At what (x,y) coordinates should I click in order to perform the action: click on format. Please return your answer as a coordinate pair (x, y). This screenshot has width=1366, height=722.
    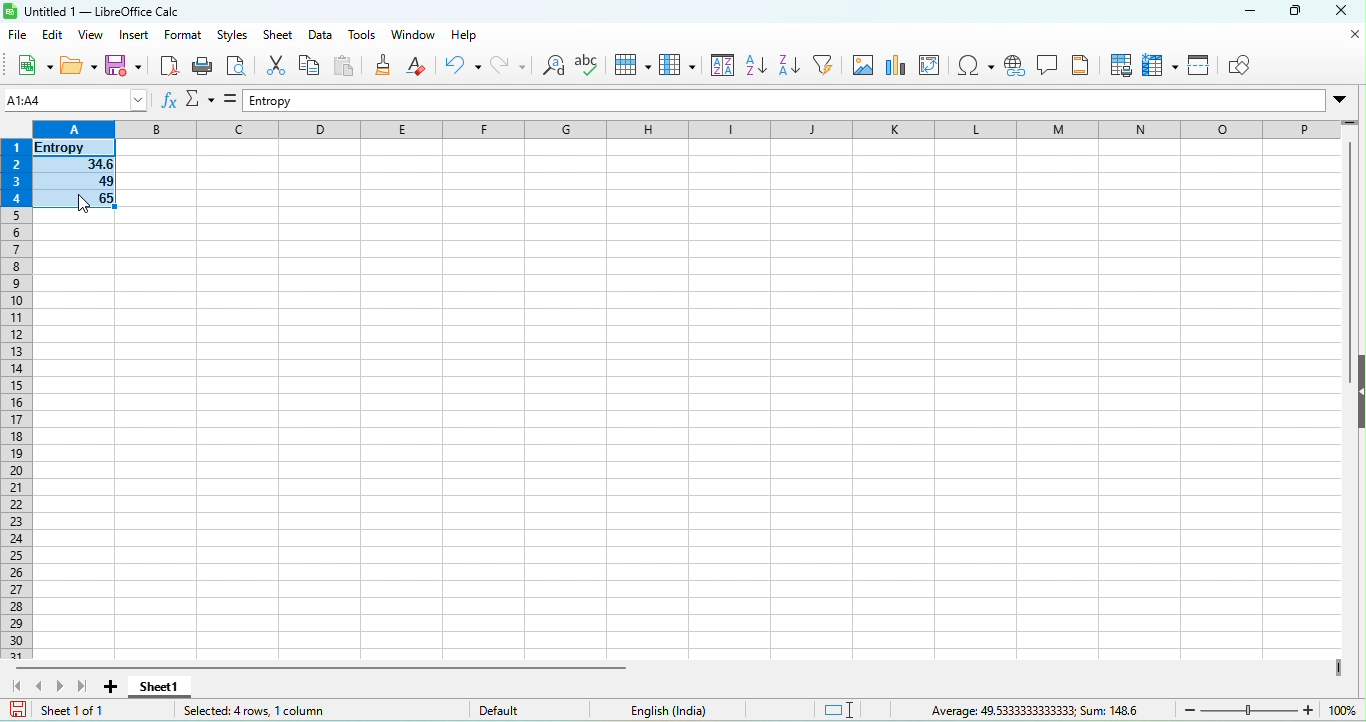
    Looking at the image, I should click on (181, 37).